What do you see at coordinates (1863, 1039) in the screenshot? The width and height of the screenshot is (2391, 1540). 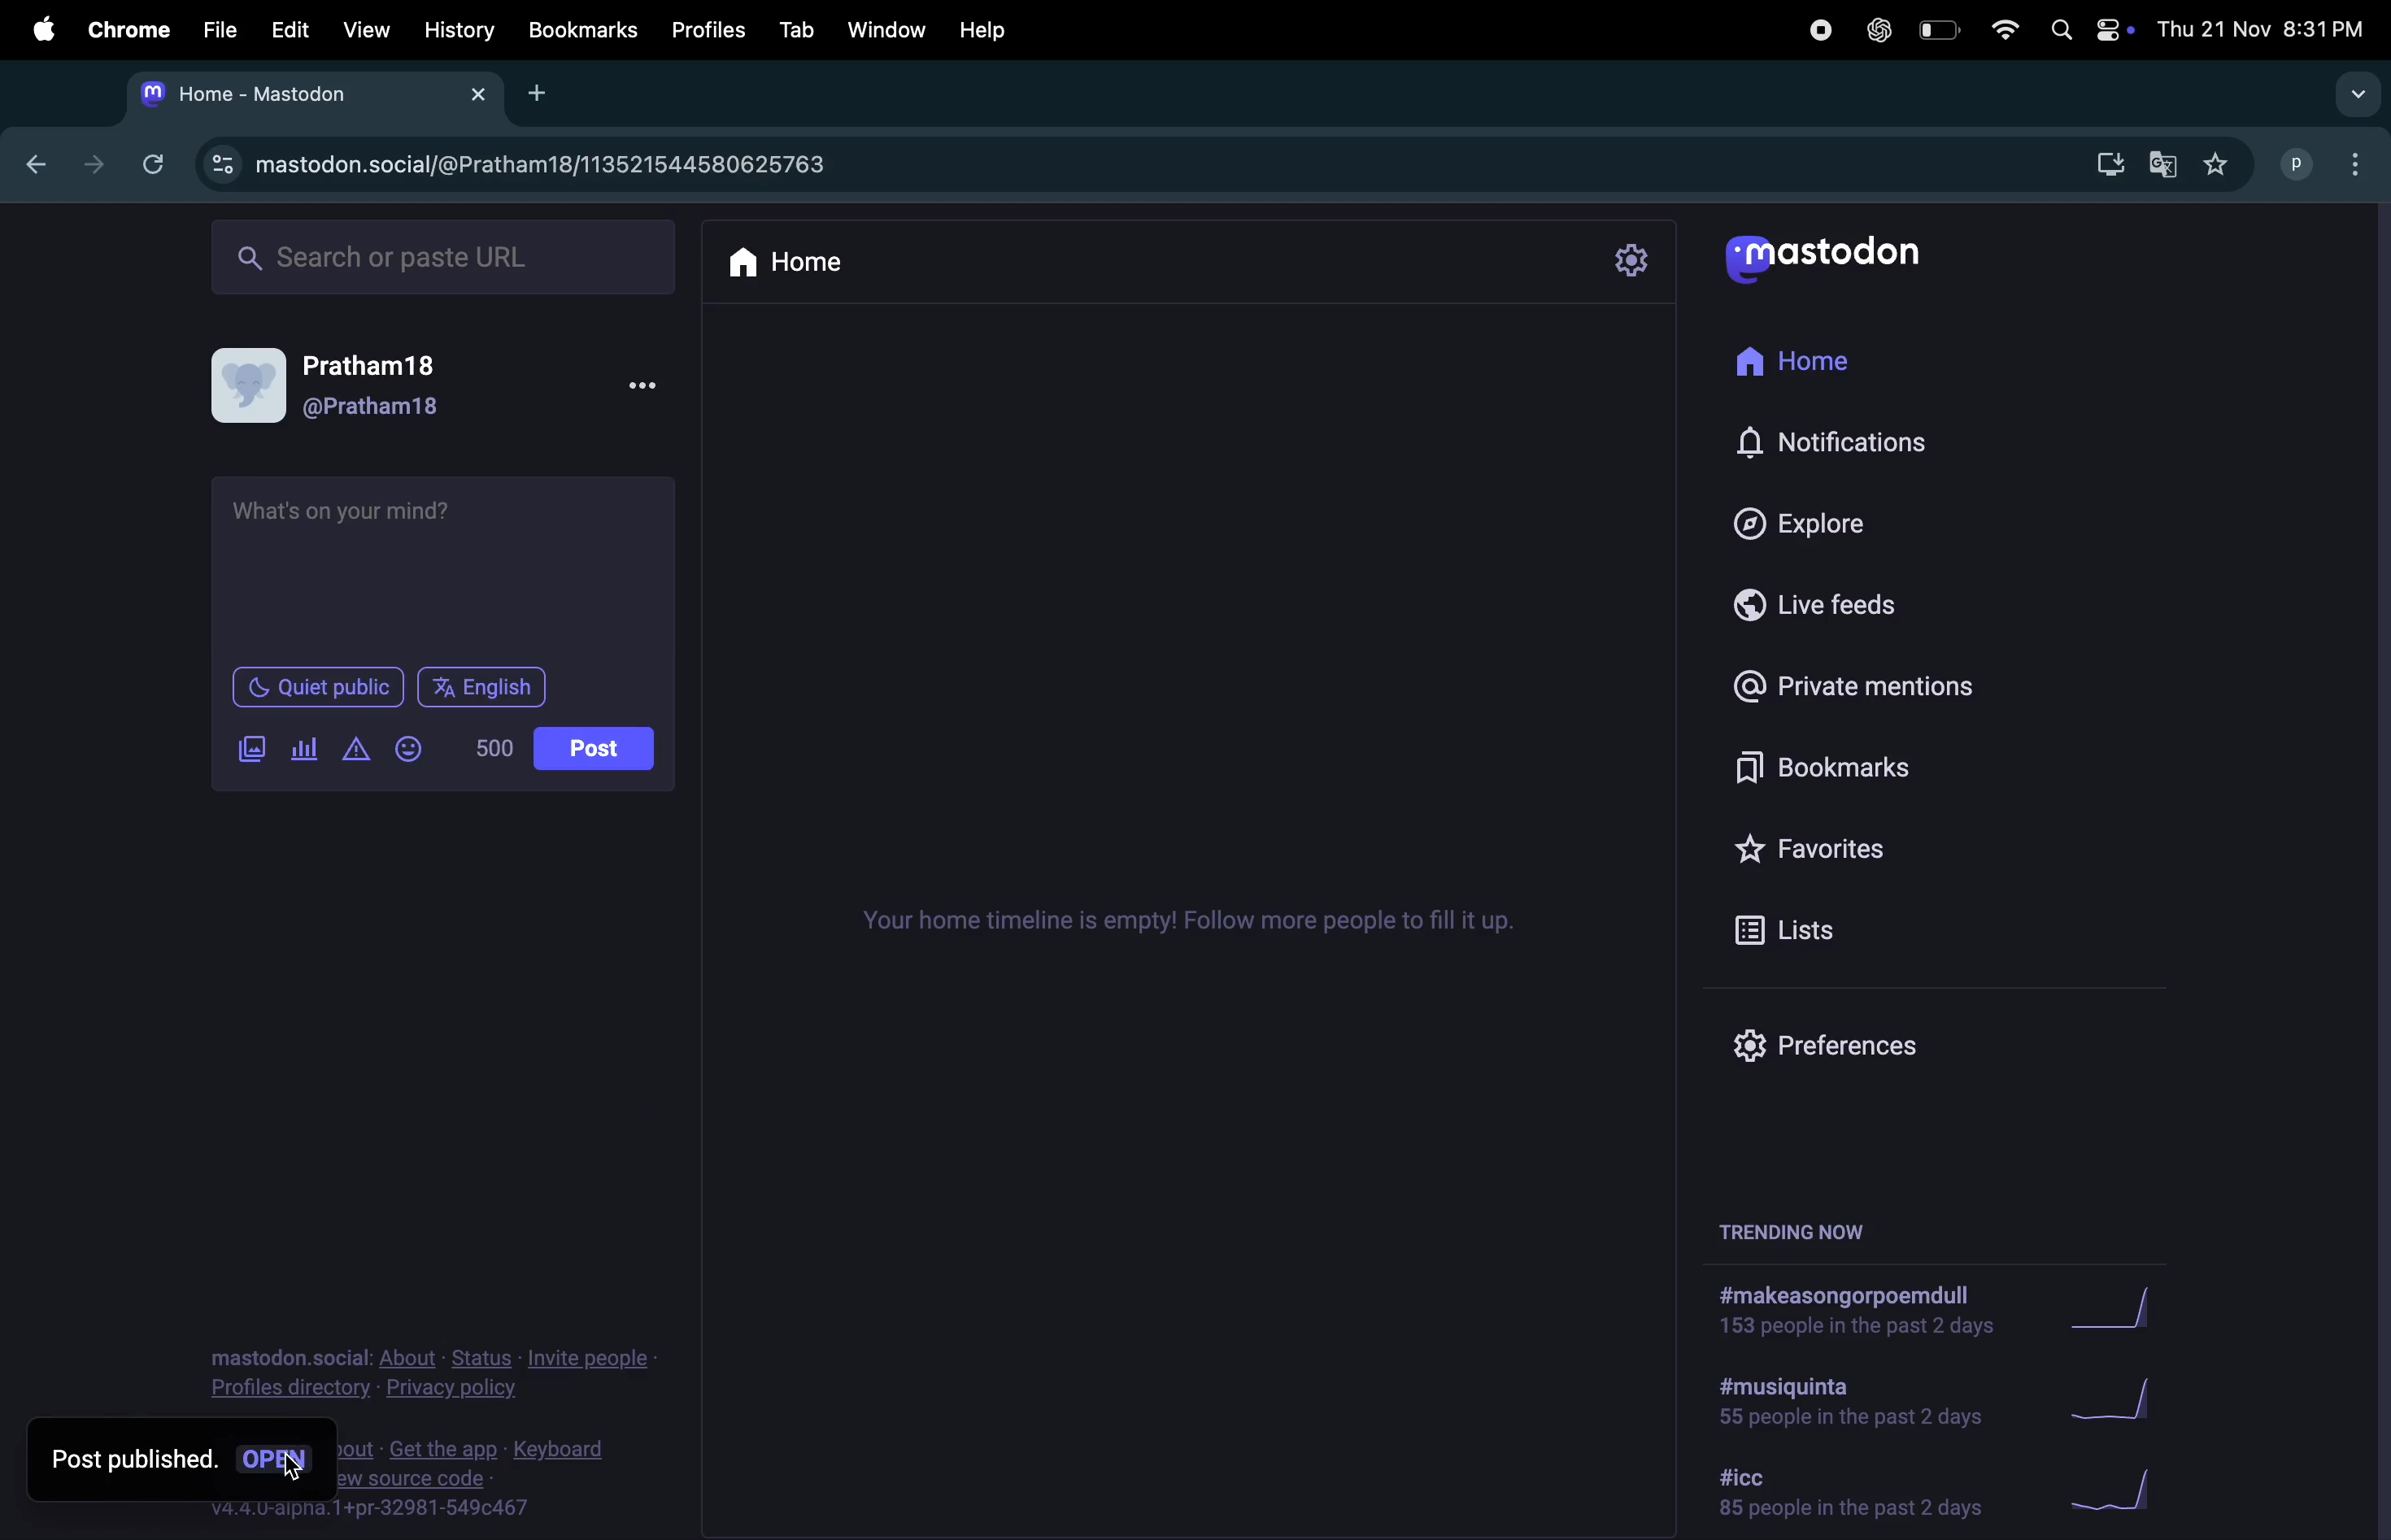 I see `prefrences` at bounding box center [1863, 1039].